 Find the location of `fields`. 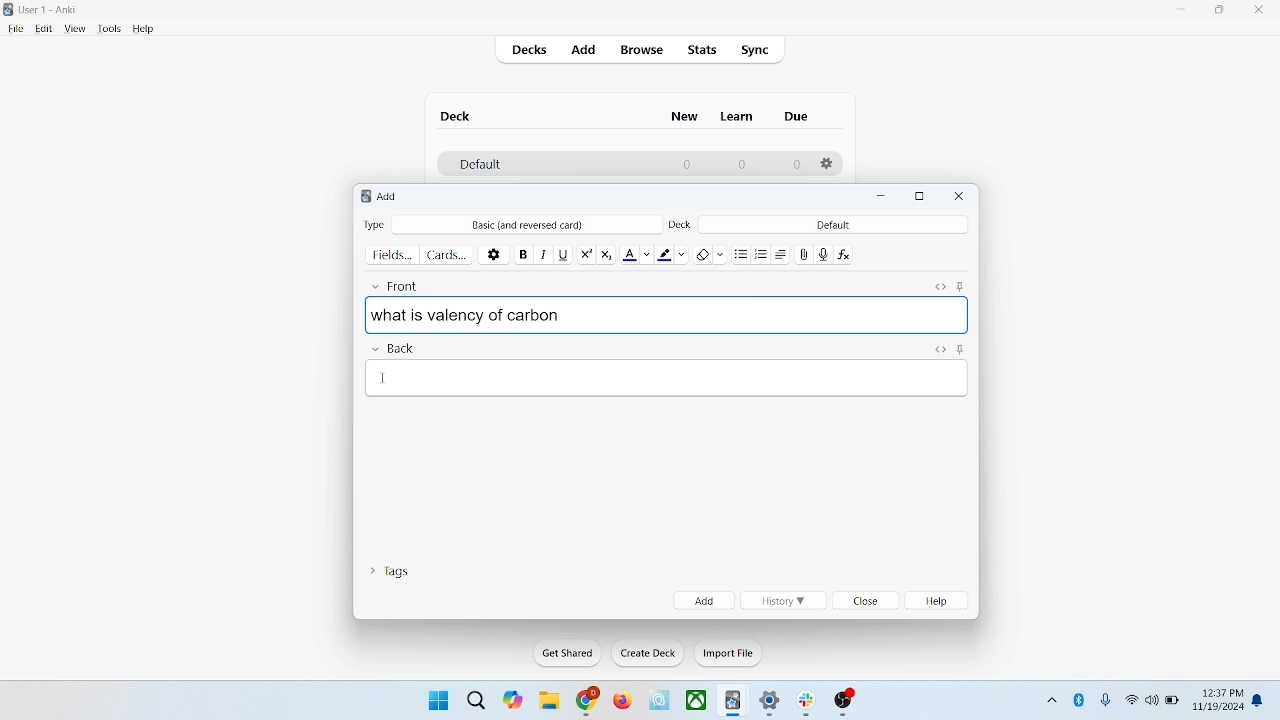

fields is located at coordinates (392, 253).